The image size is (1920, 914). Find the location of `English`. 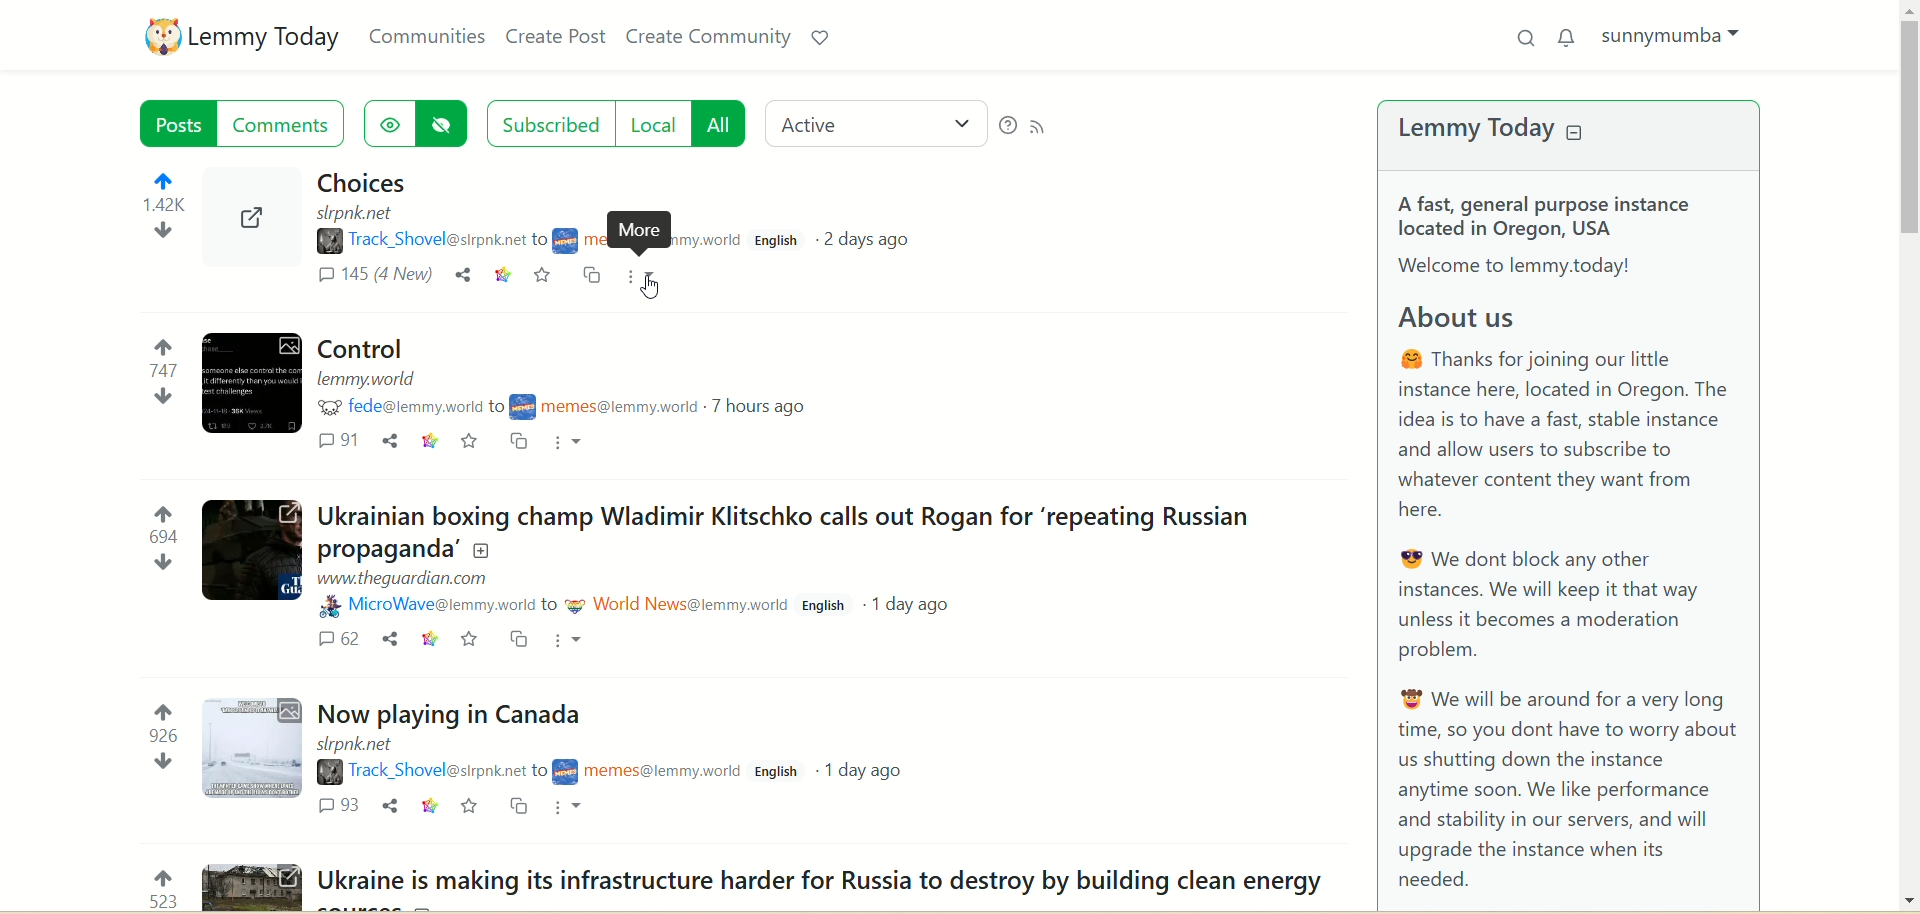

English is located at coordinates (828, 606).